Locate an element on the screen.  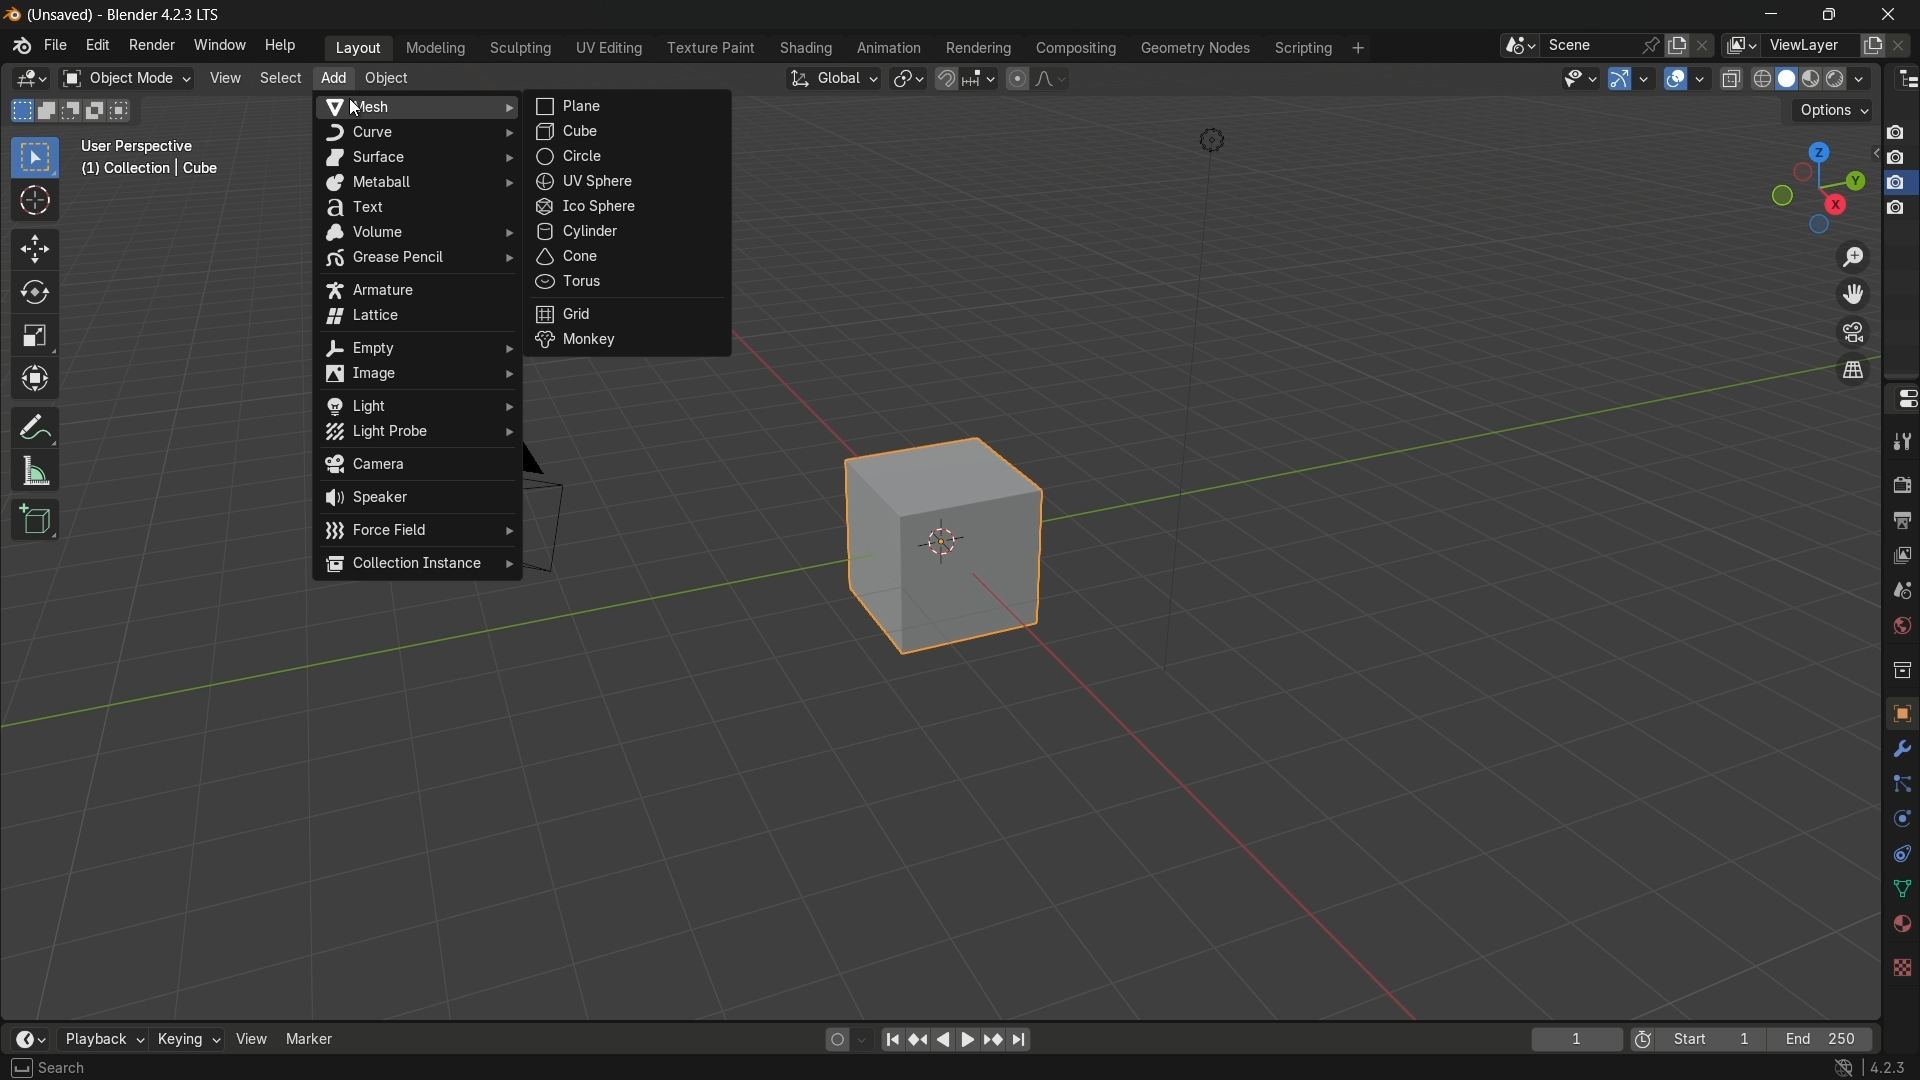
empty is located at coordinates (414, 347).